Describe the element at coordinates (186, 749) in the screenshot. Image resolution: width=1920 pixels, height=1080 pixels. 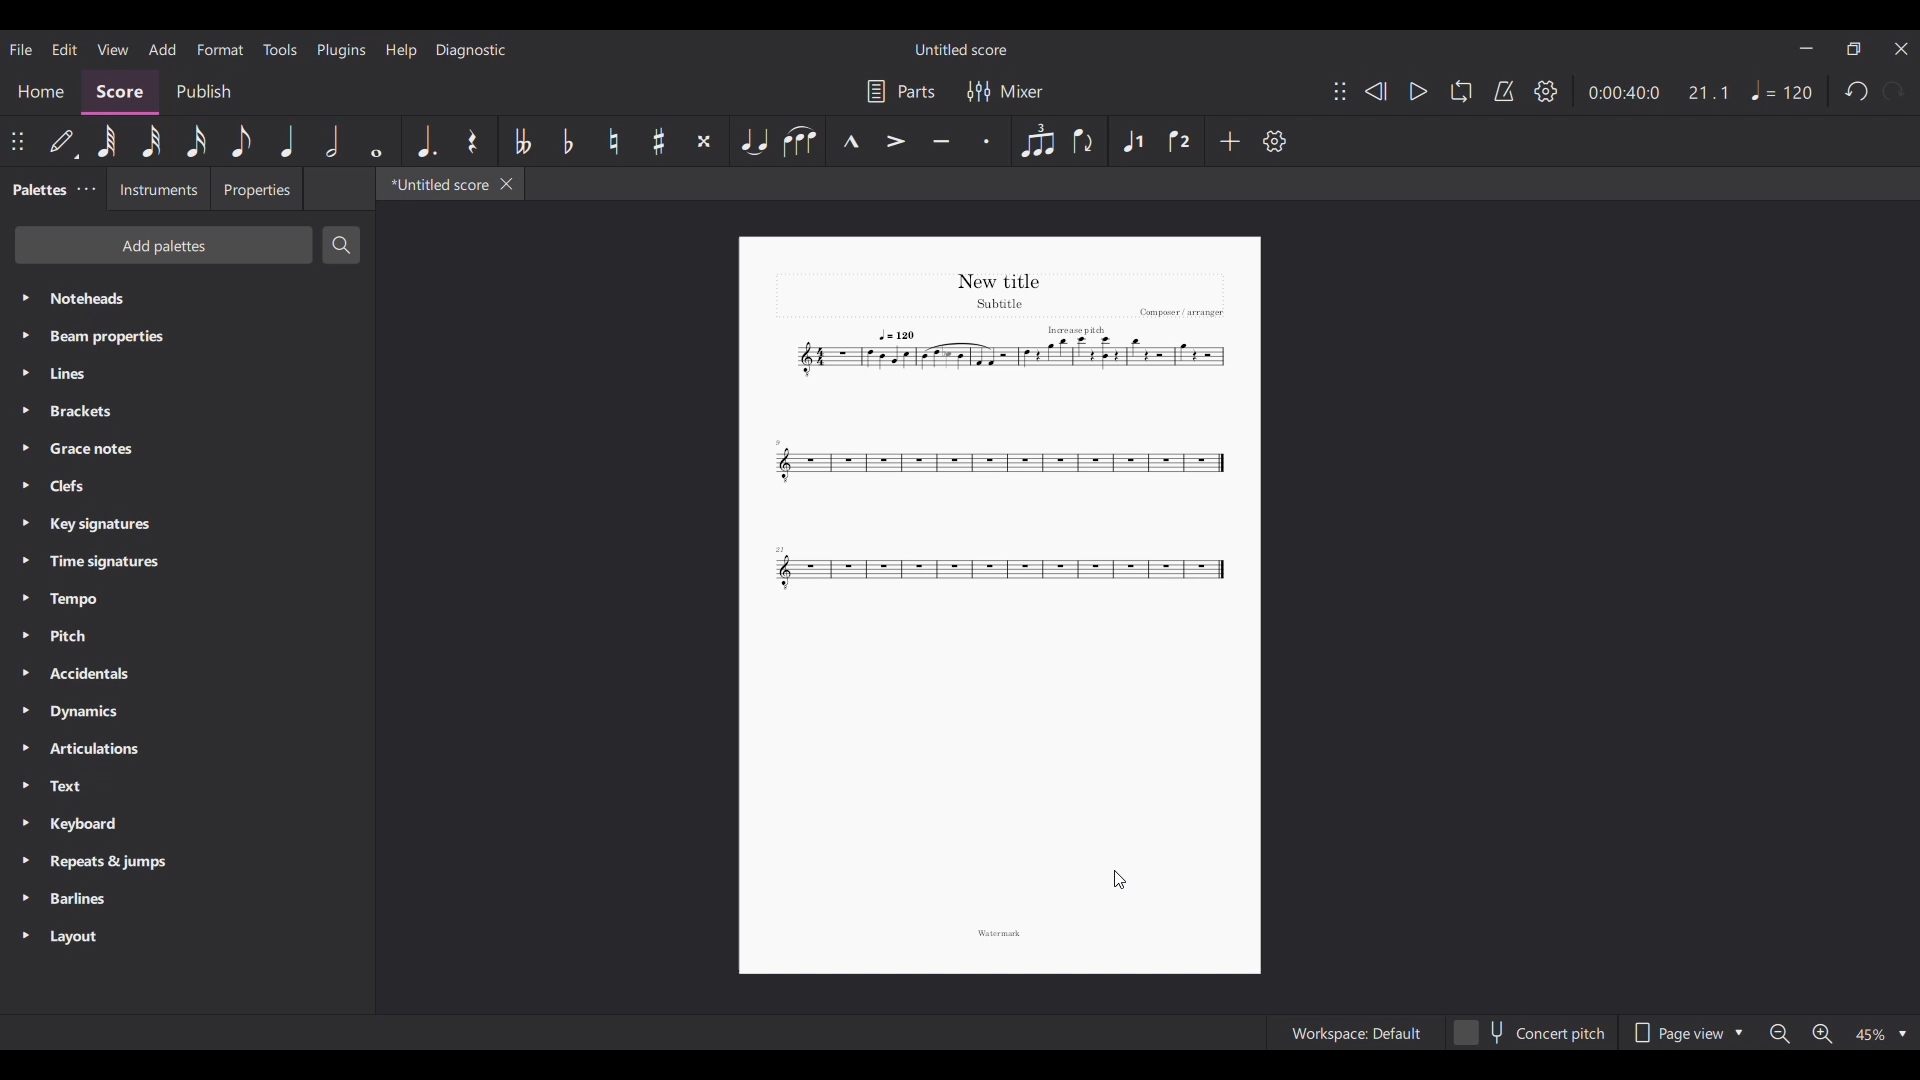
I see `Articulations` at that location.